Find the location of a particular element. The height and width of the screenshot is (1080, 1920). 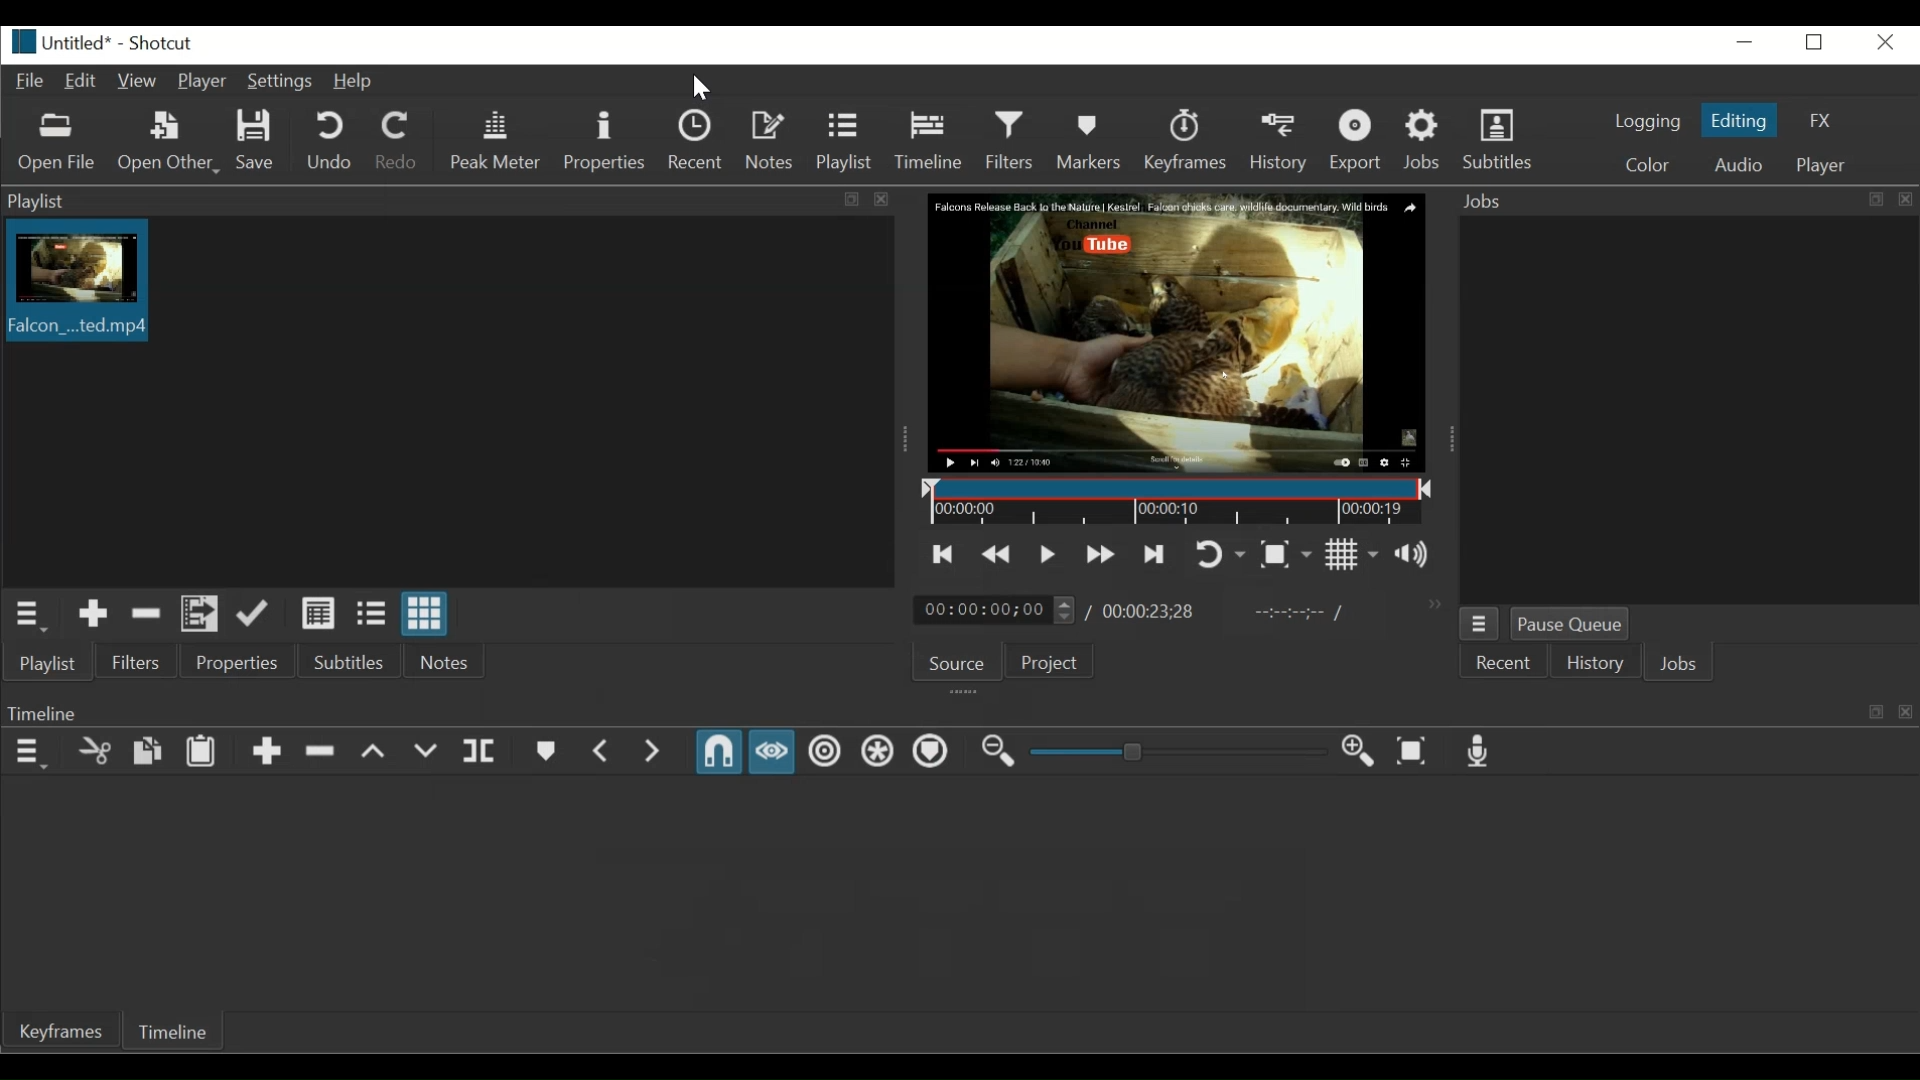

Timeline is located at coordinates (958, 709).